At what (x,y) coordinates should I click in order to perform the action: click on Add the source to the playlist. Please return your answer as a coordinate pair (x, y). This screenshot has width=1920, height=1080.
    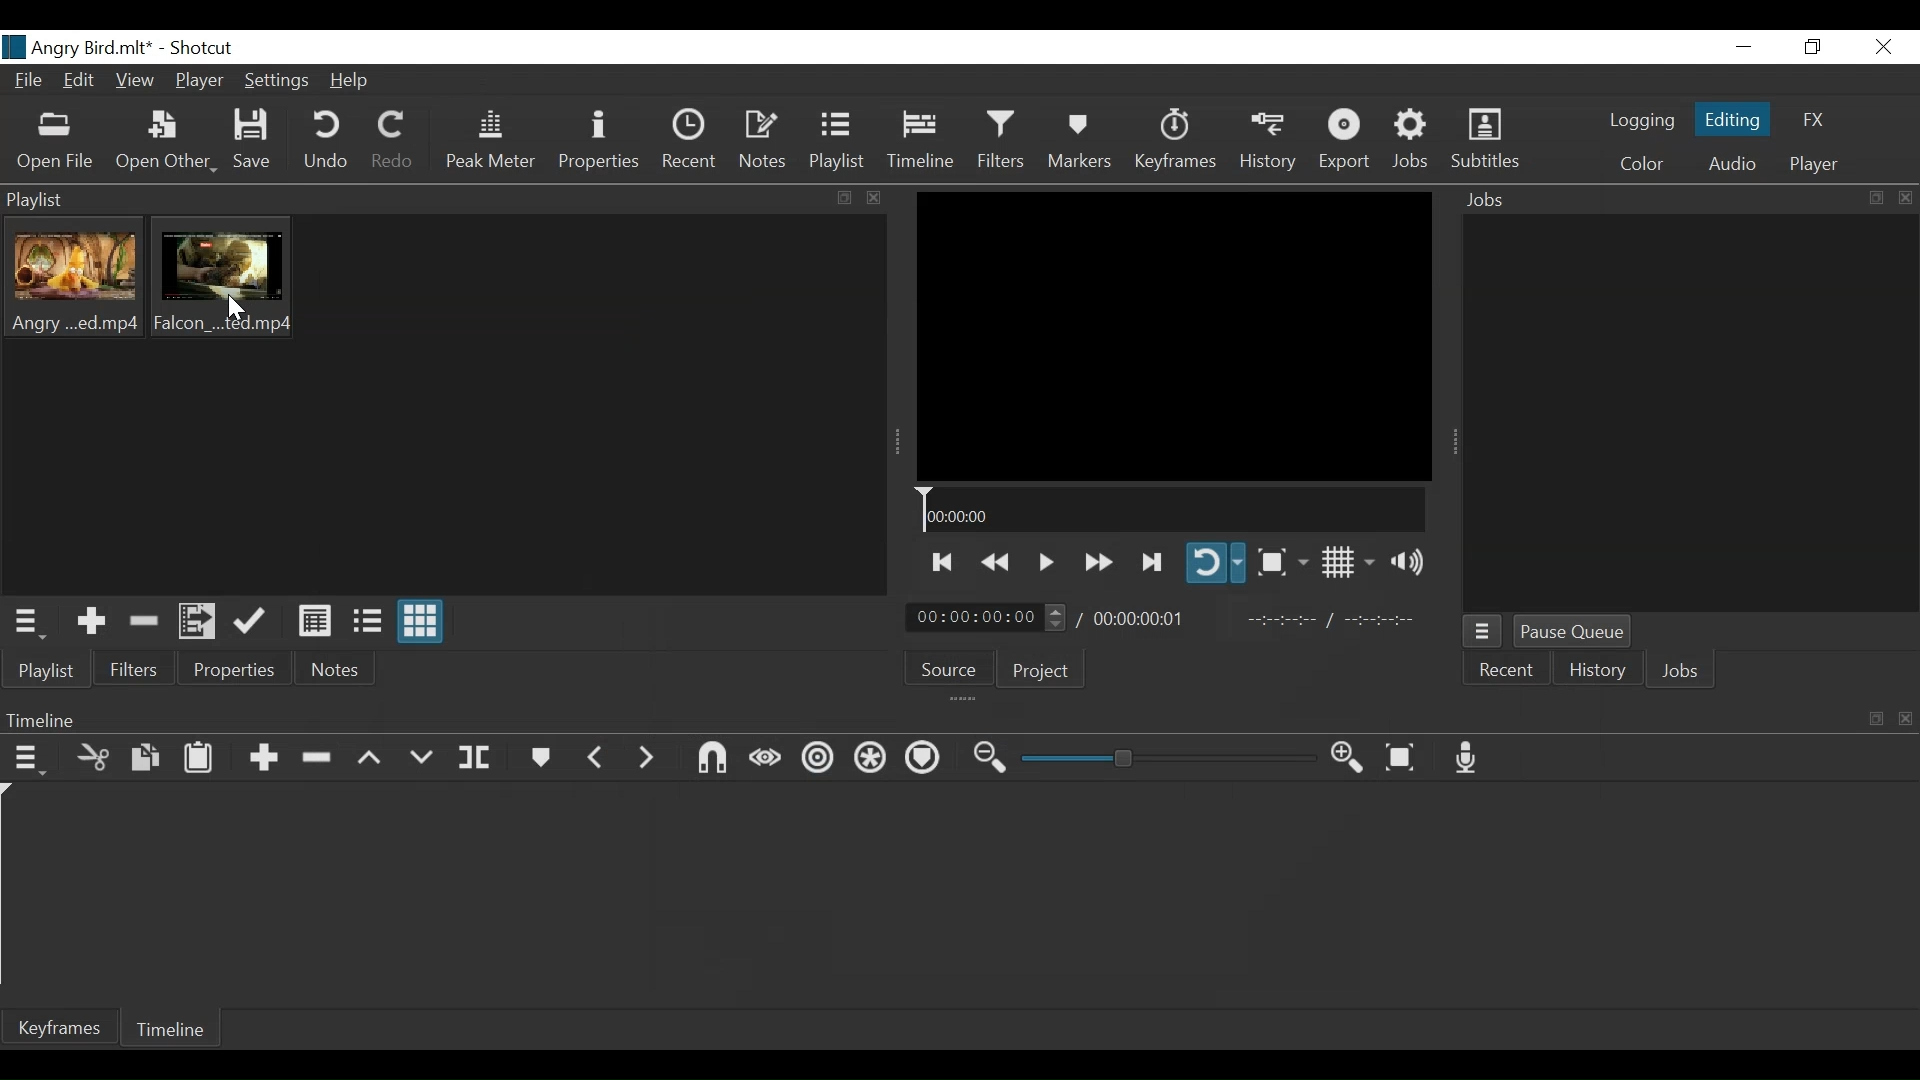
    Looking at the image, I should click on (93, 622).